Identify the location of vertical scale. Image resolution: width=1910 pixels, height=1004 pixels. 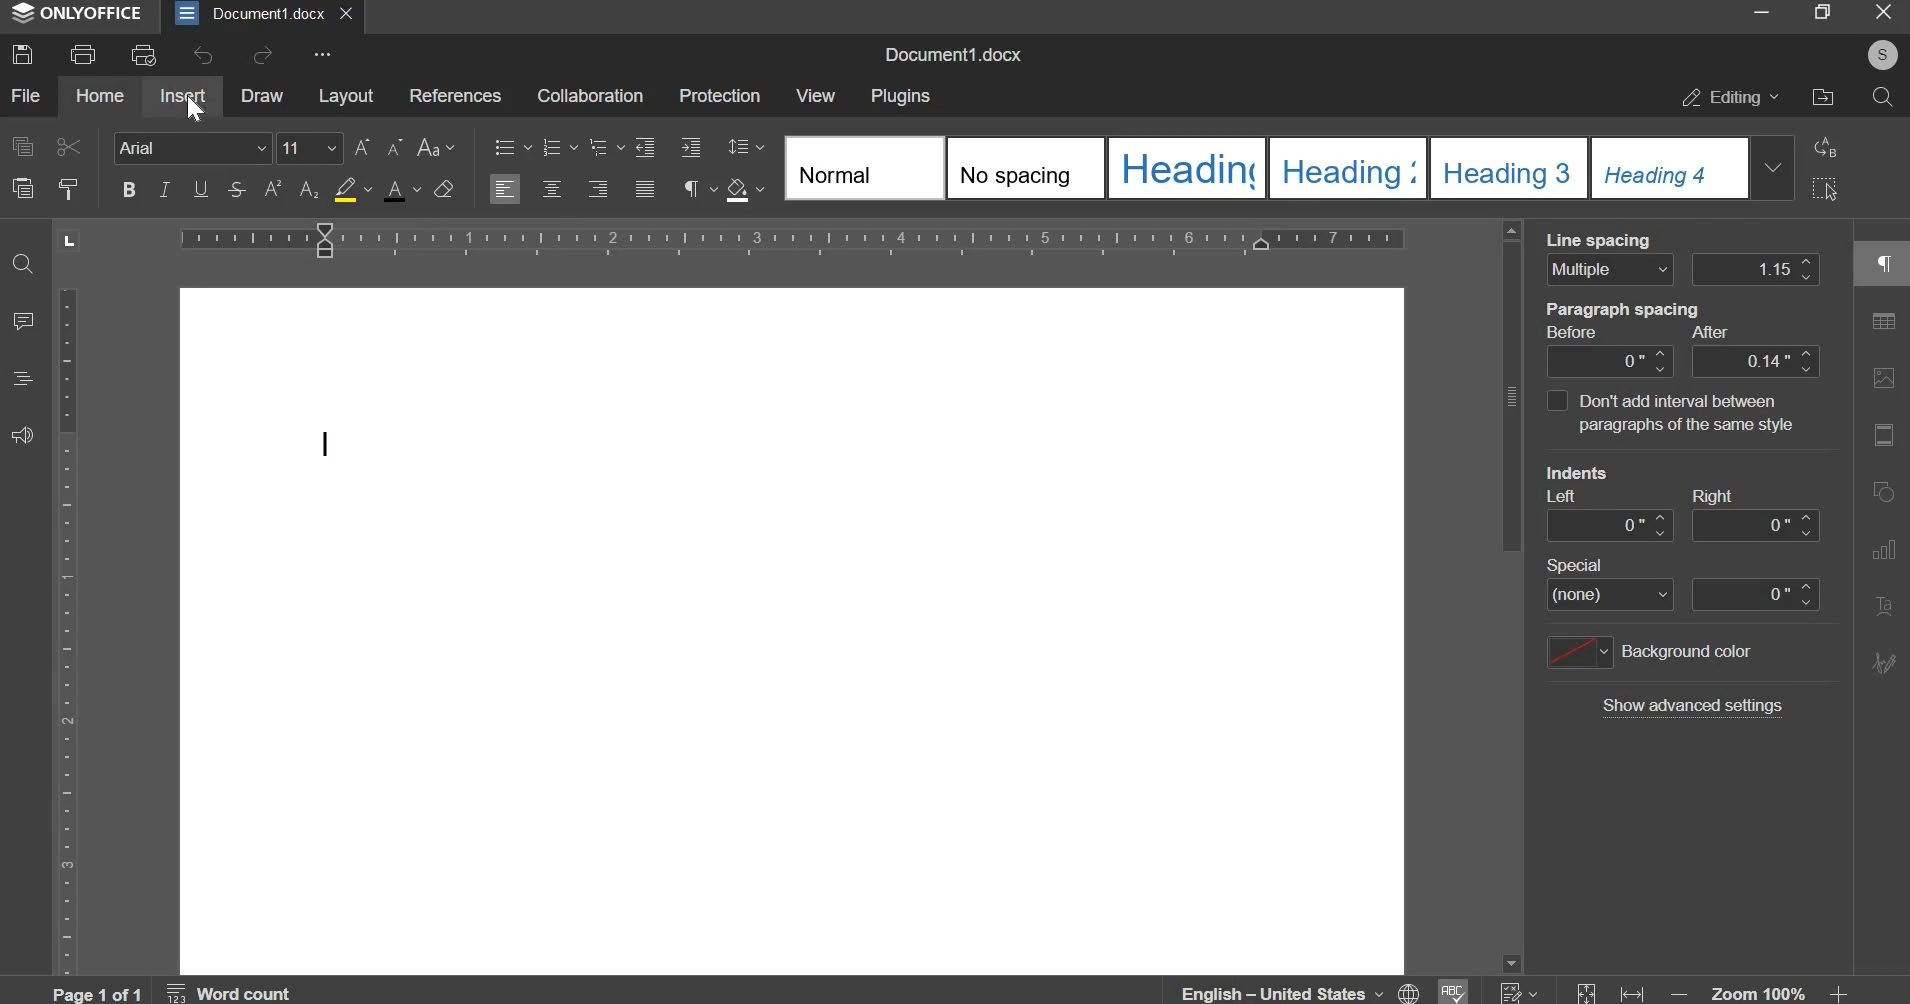
(67, 631).